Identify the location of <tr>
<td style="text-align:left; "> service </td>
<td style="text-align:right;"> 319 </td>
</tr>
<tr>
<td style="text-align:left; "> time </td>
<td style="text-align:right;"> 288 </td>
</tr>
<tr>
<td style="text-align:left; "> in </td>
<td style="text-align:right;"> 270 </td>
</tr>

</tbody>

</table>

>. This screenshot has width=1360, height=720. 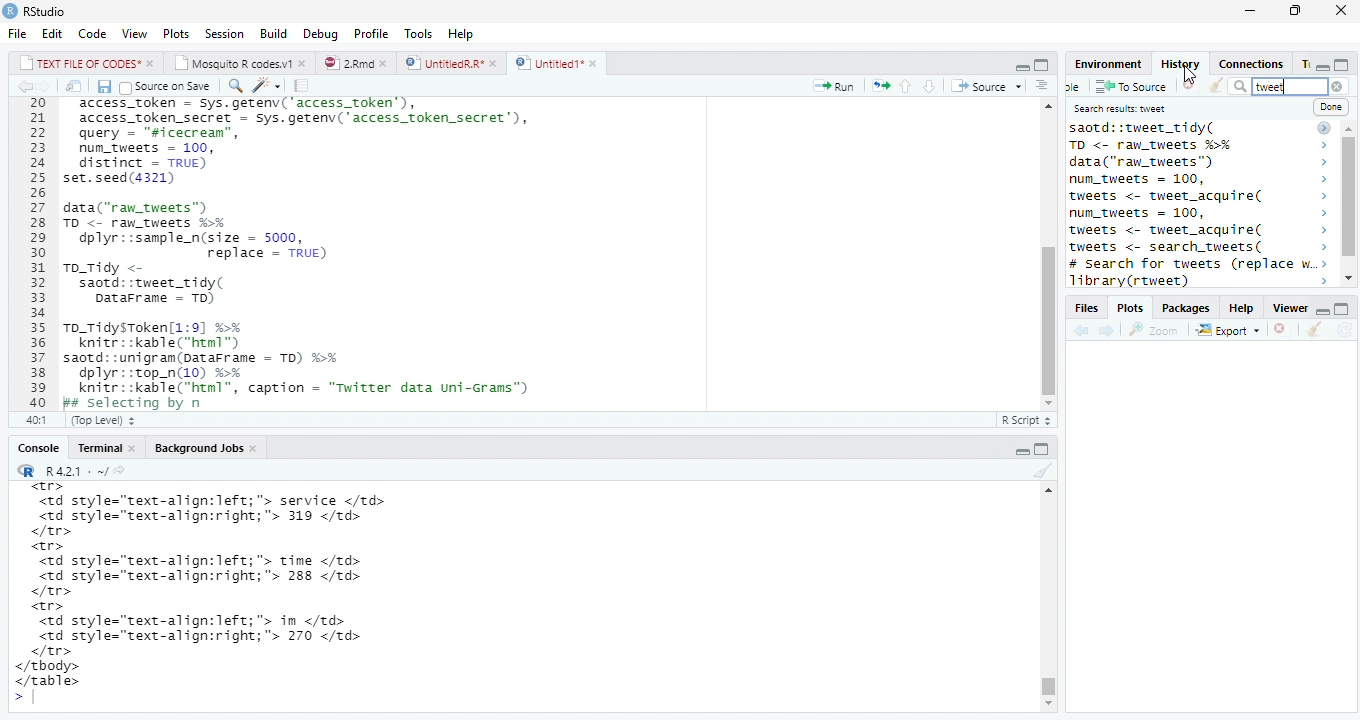
(242, 595).